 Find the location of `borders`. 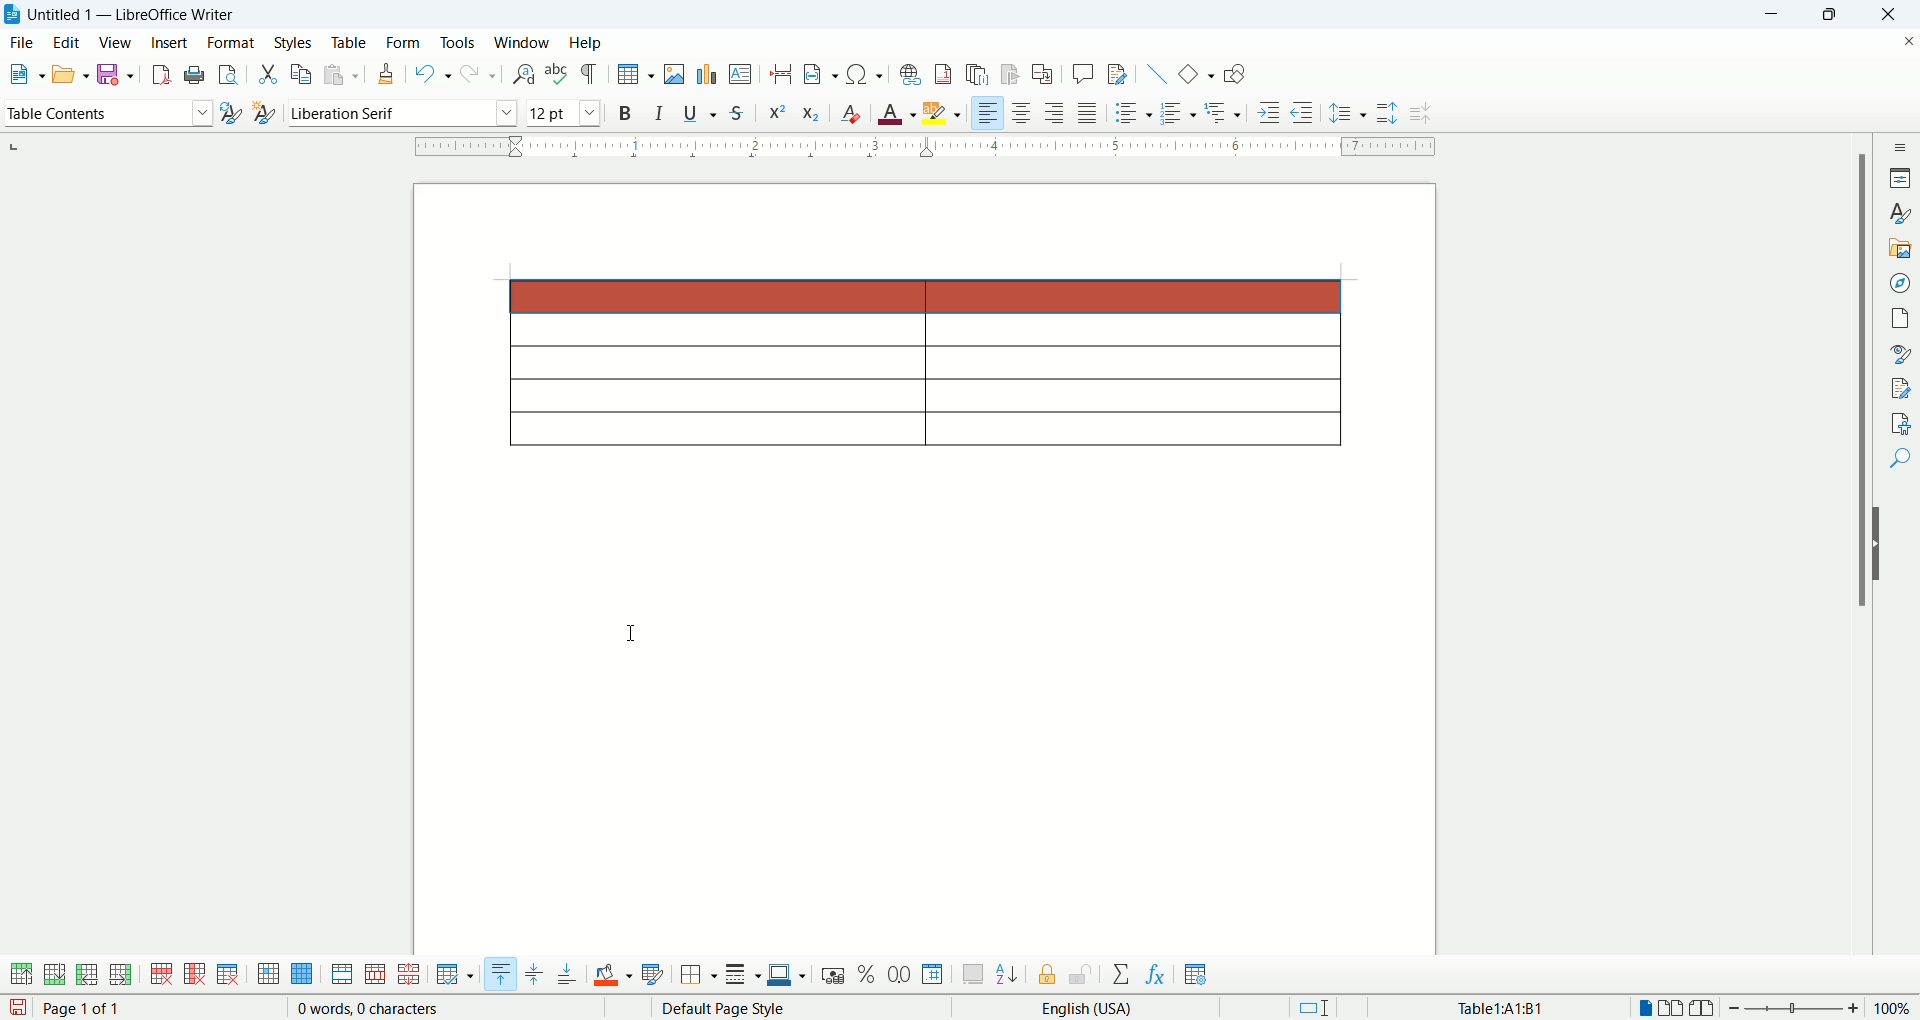

borders is located at coordinates (698, 976).